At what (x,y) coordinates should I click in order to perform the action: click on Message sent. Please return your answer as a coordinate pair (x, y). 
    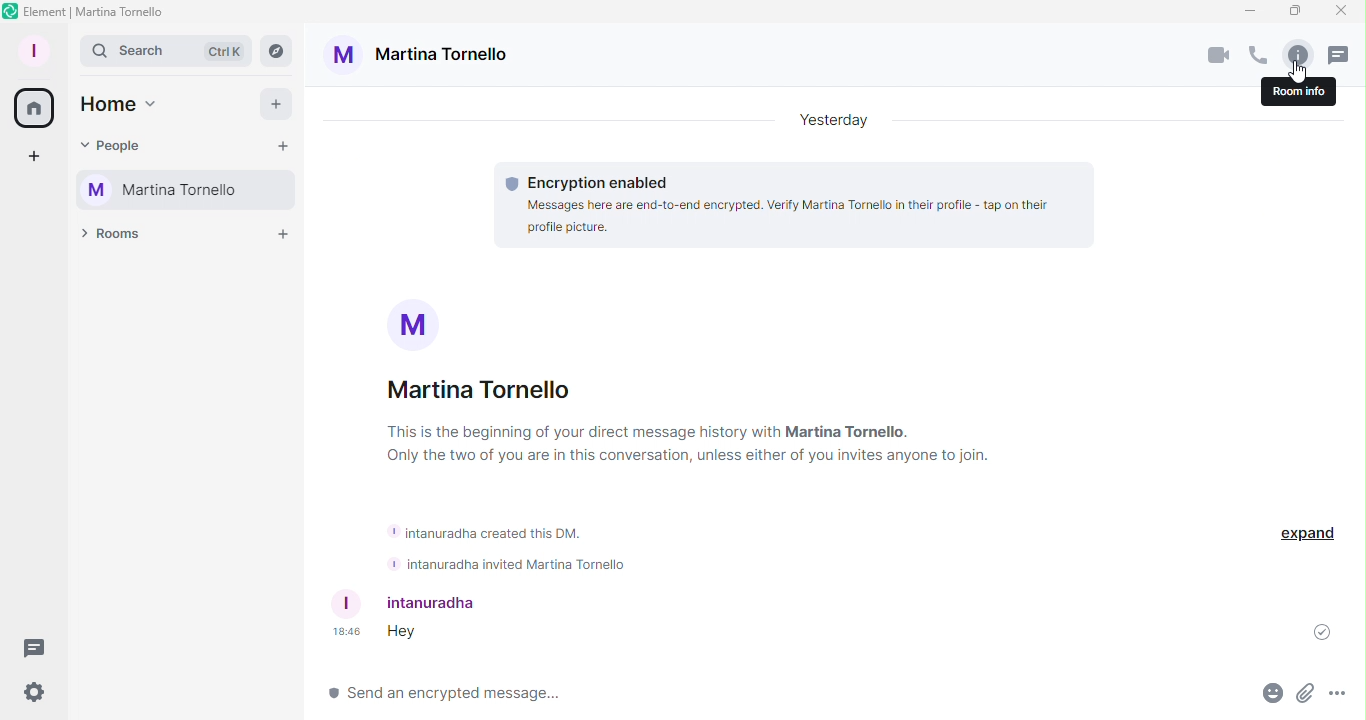
    Looking at the image, I should click on (1313, 635).